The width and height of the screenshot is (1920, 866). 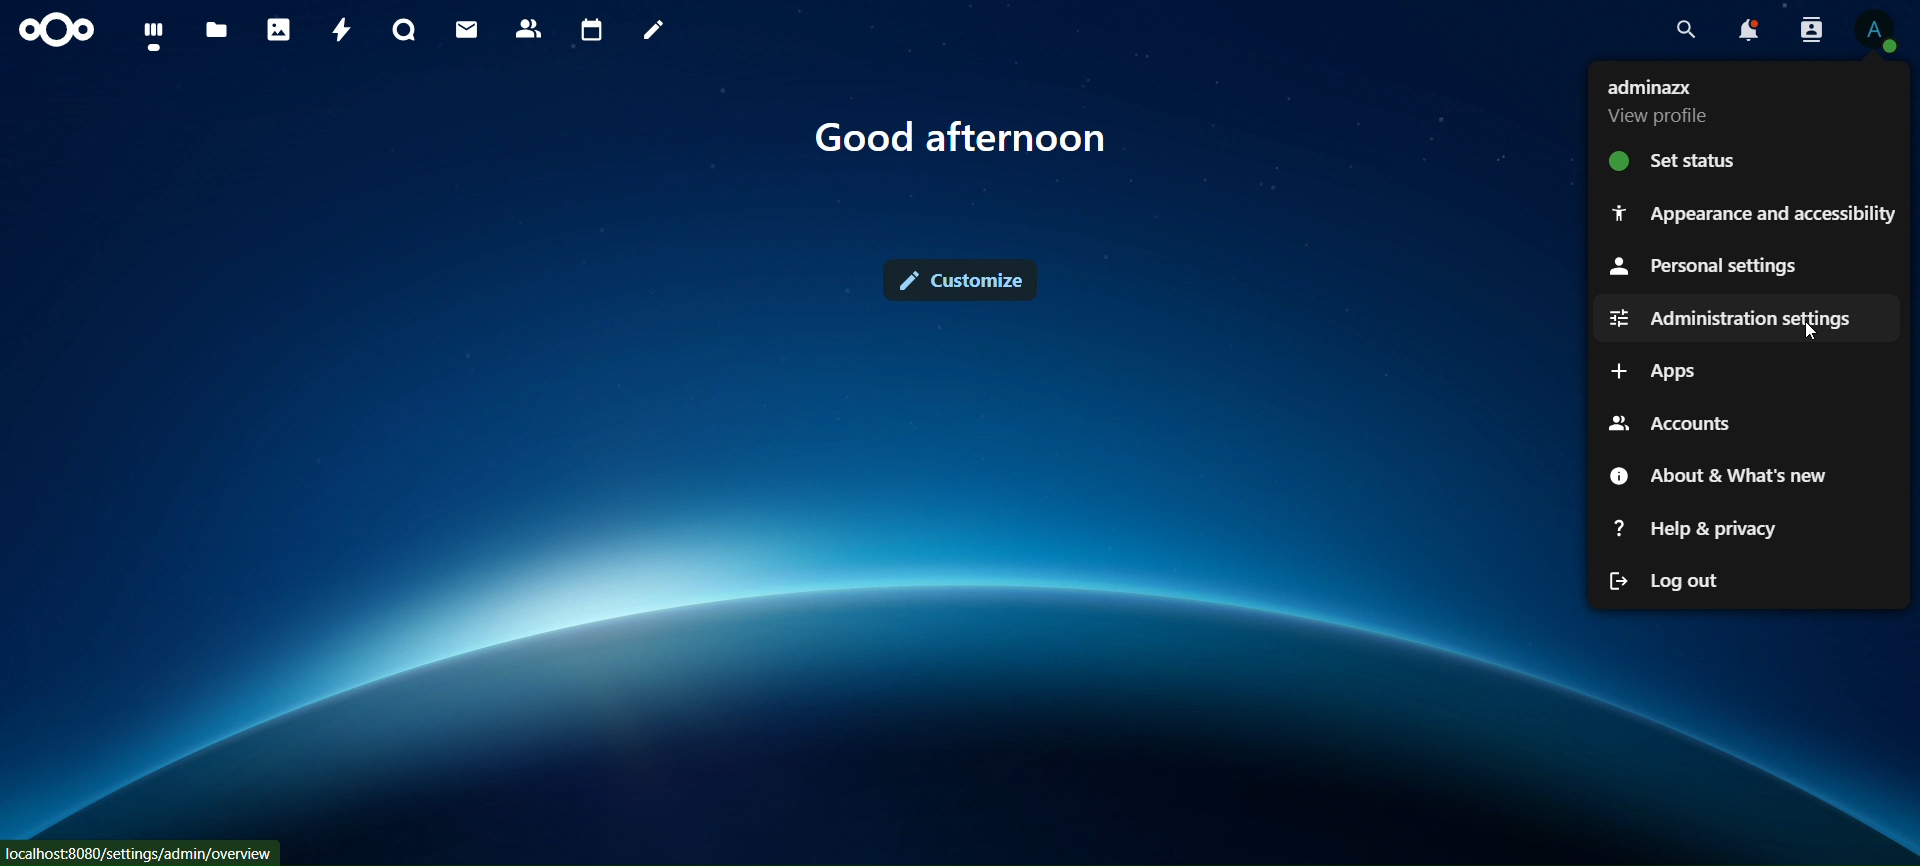 What do you see at coordinates (1667, 421) in the screenshot?
I see `accounts` at bounding box center [1667, 421].